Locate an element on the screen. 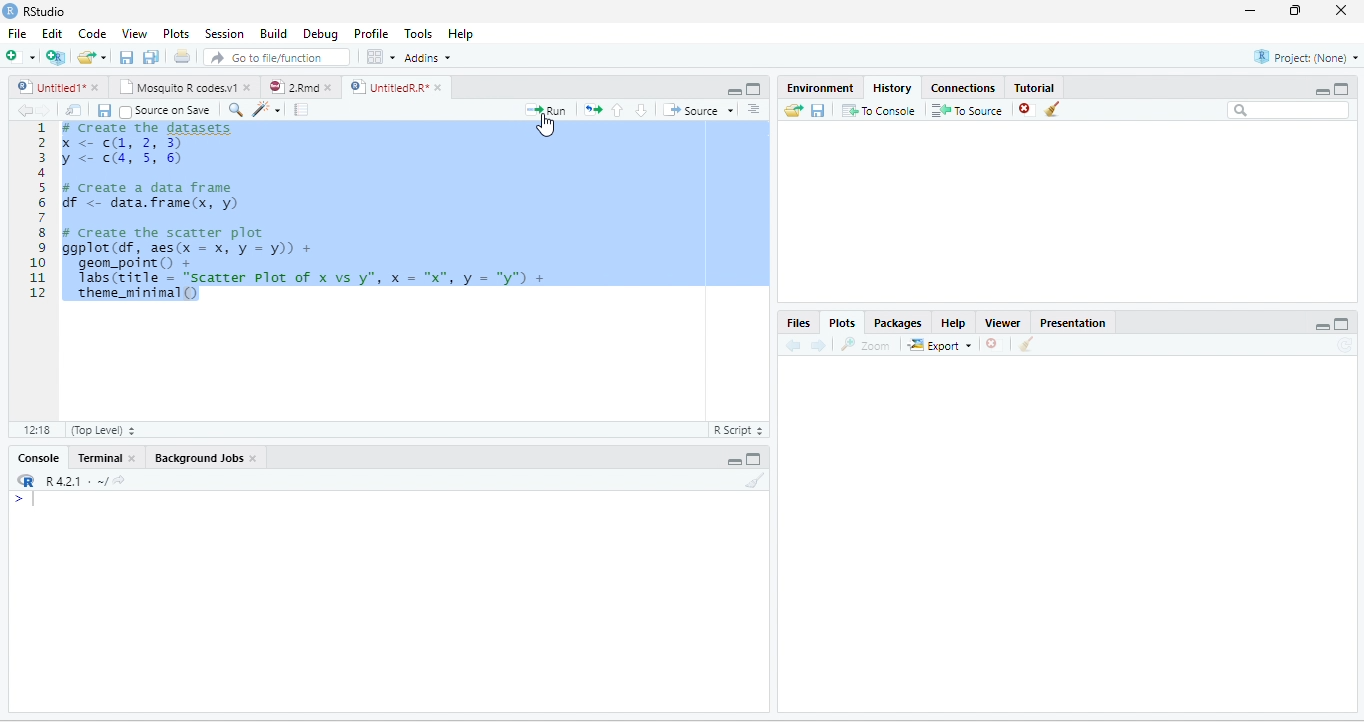 Image resolution: width=1364 pixels, height=722 pixels. 2.Rmd is located at coordinates (292, 87).